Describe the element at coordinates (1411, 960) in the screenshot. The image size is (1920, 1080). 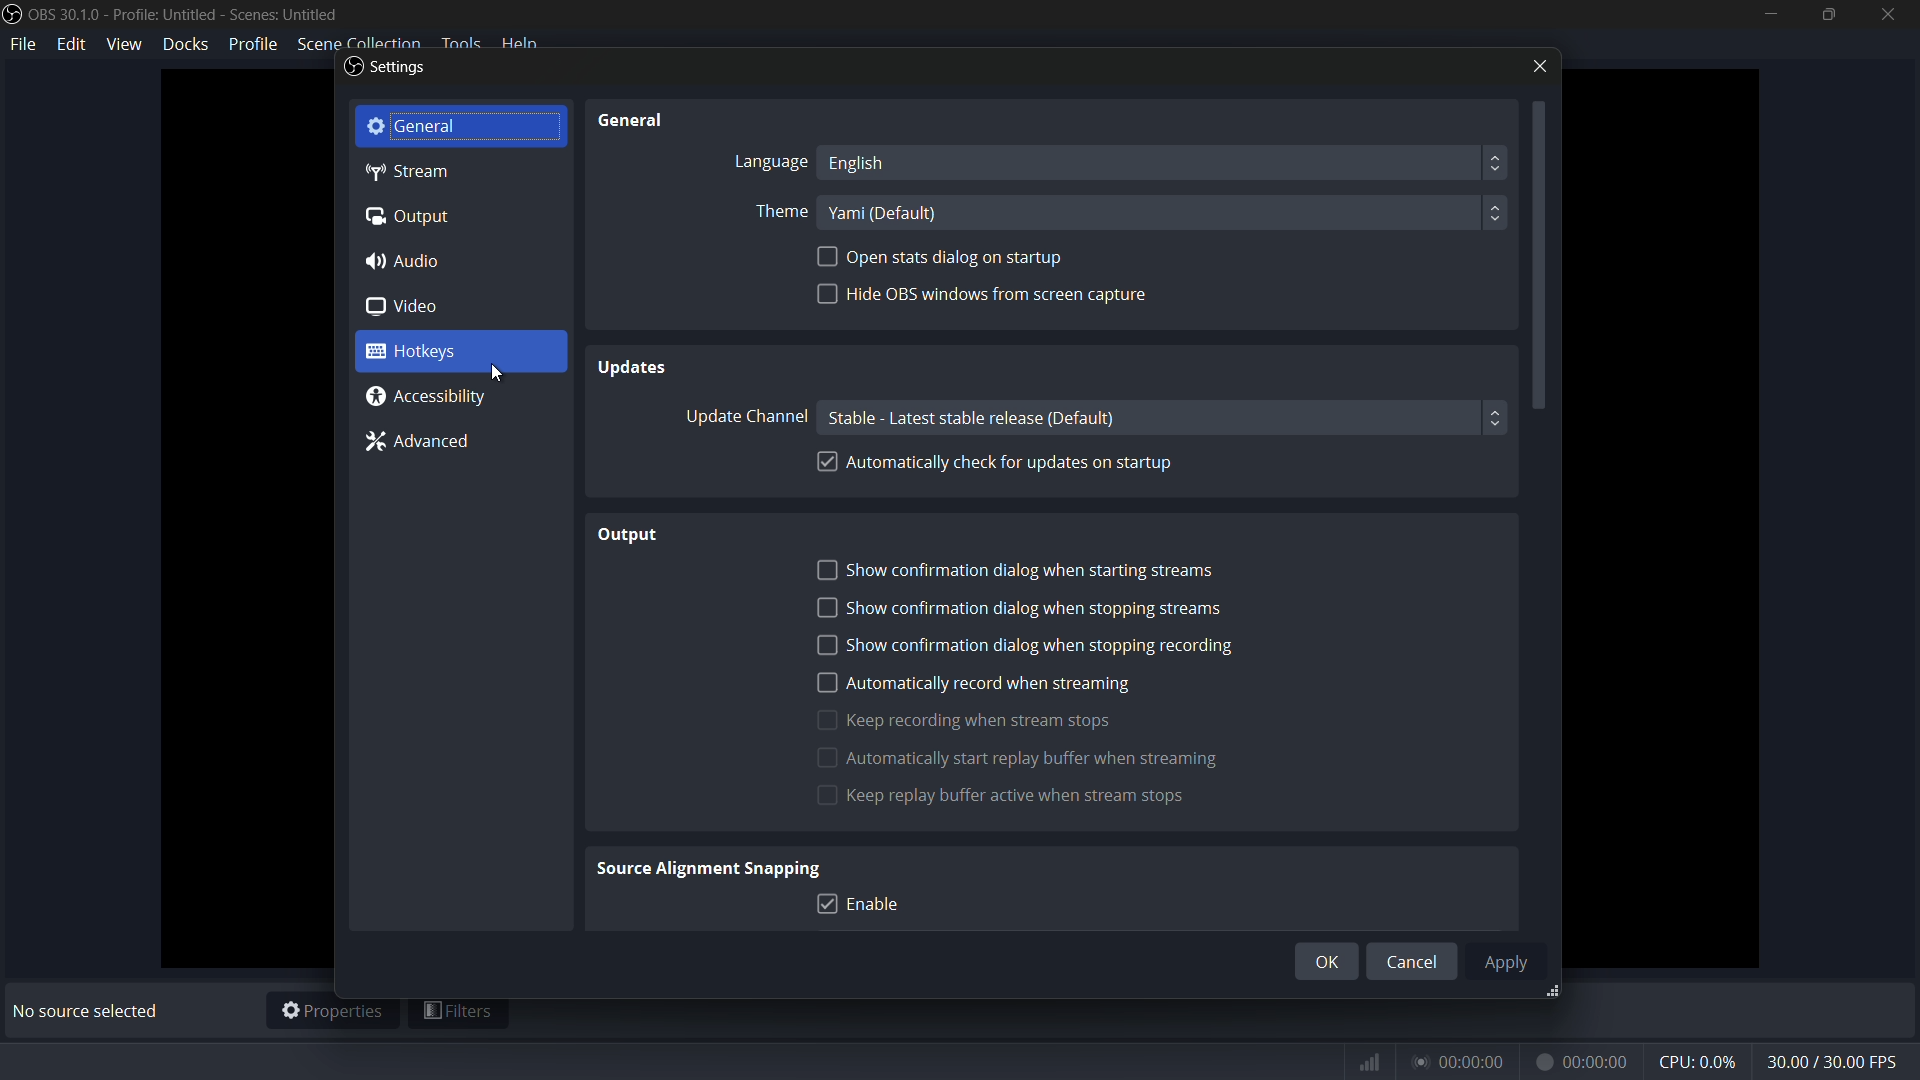
I see `cancel button` at that location.